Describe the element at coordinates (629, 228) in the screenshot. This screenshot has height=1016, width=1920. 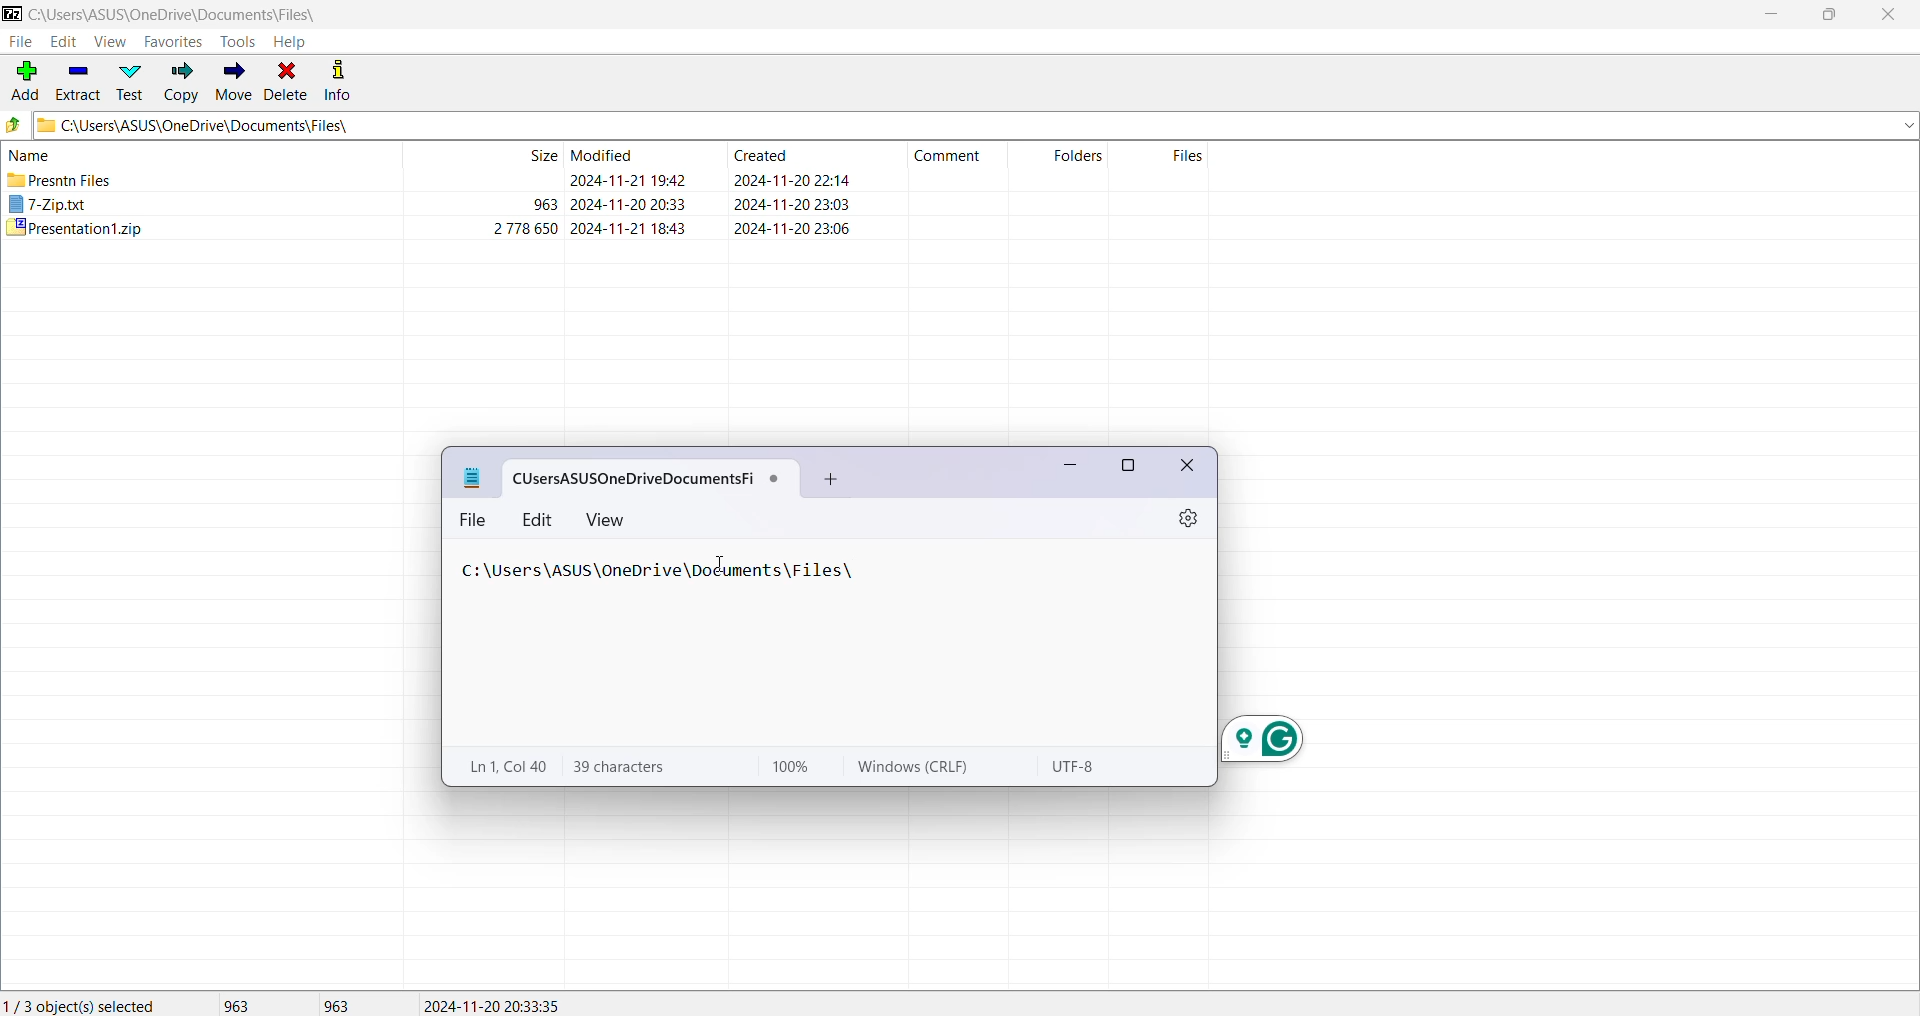
I see `modified date & time` at that location.